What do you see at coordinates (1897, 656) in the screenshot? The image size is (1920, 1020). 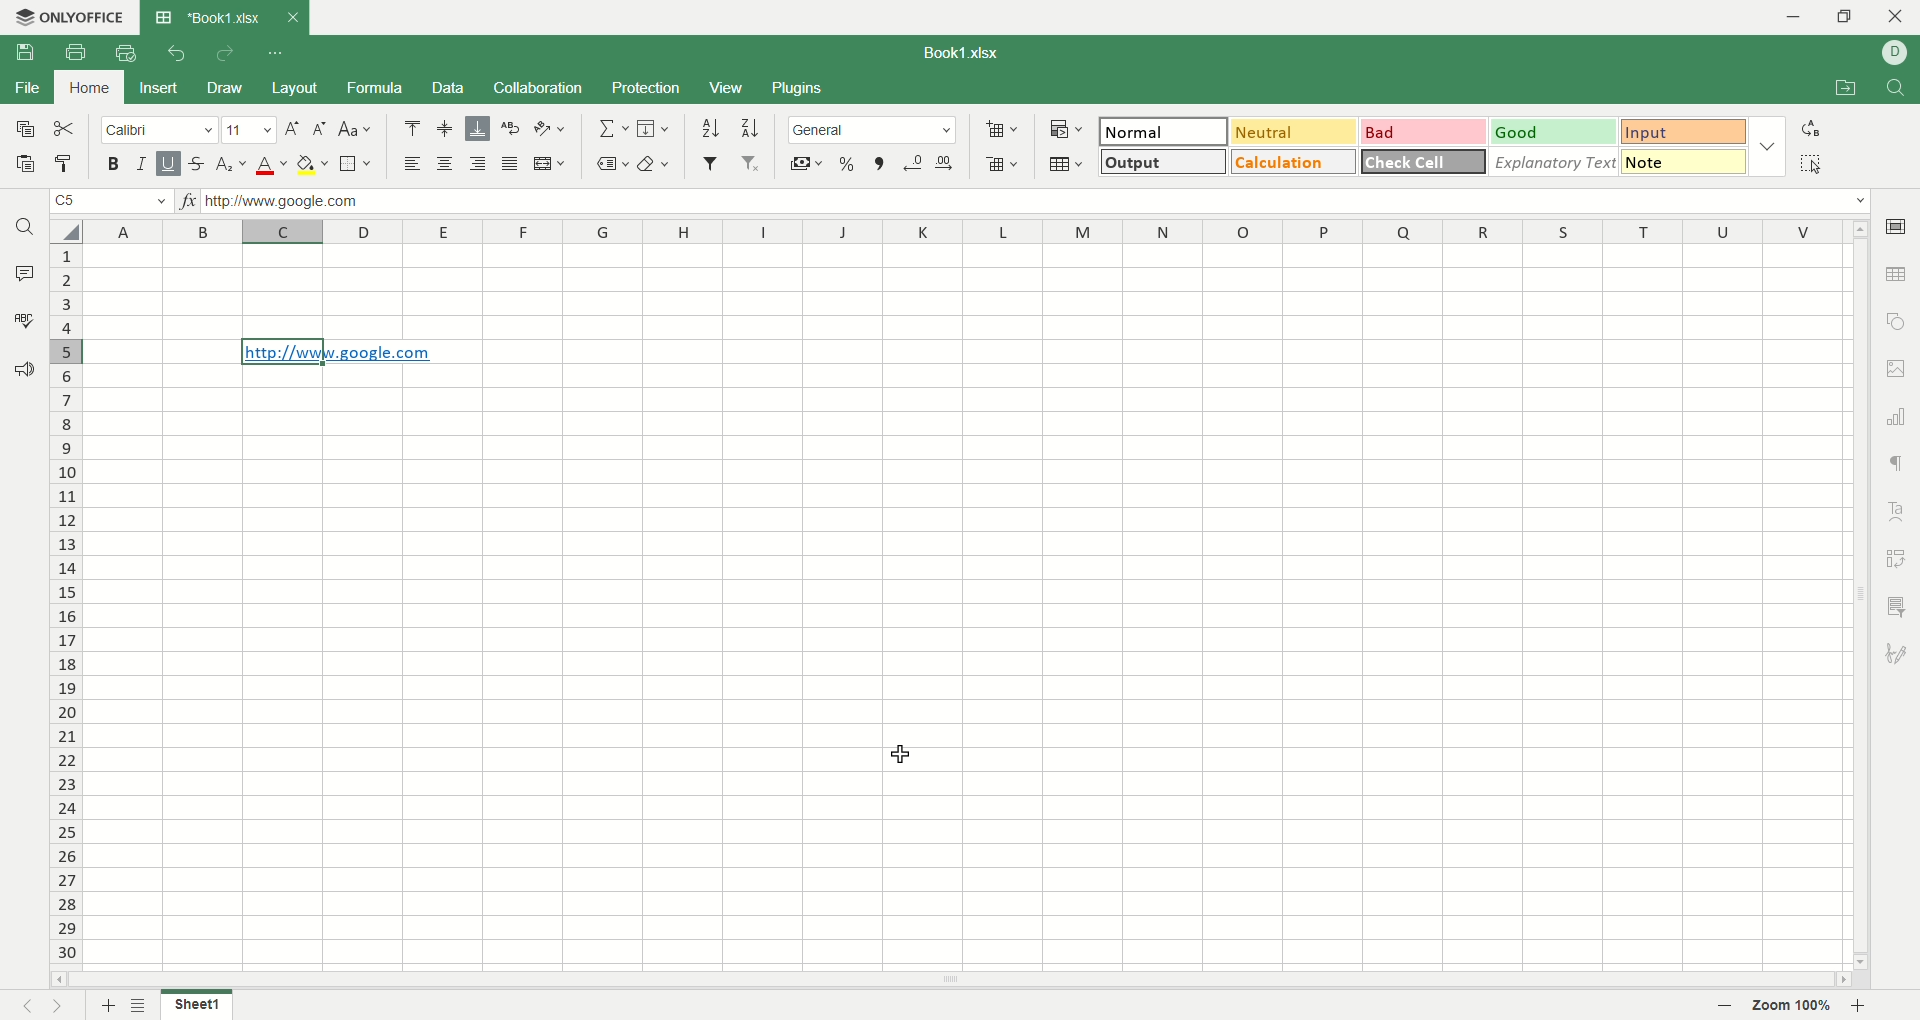 I see `signature settings` at bounding box center [1897, 656].